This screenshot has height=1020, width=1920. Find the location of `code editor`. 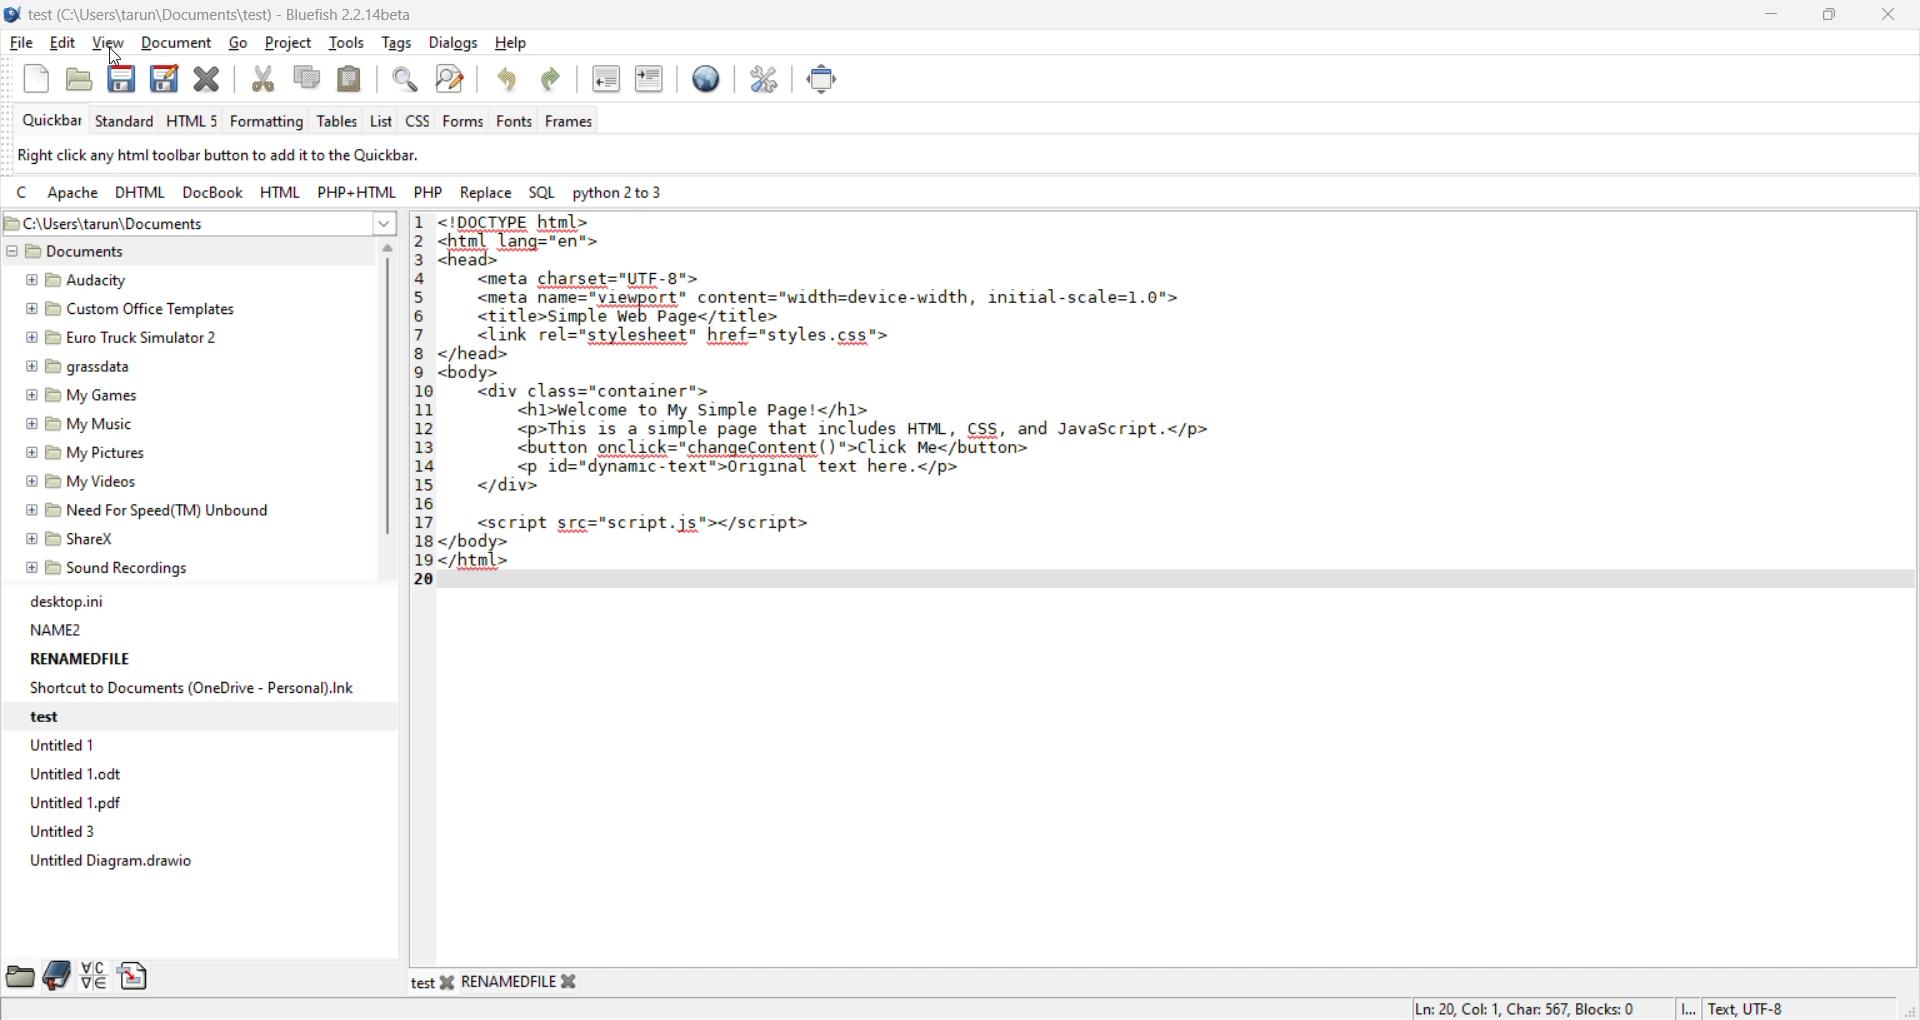

code editor is located at coordinates (877, 403).